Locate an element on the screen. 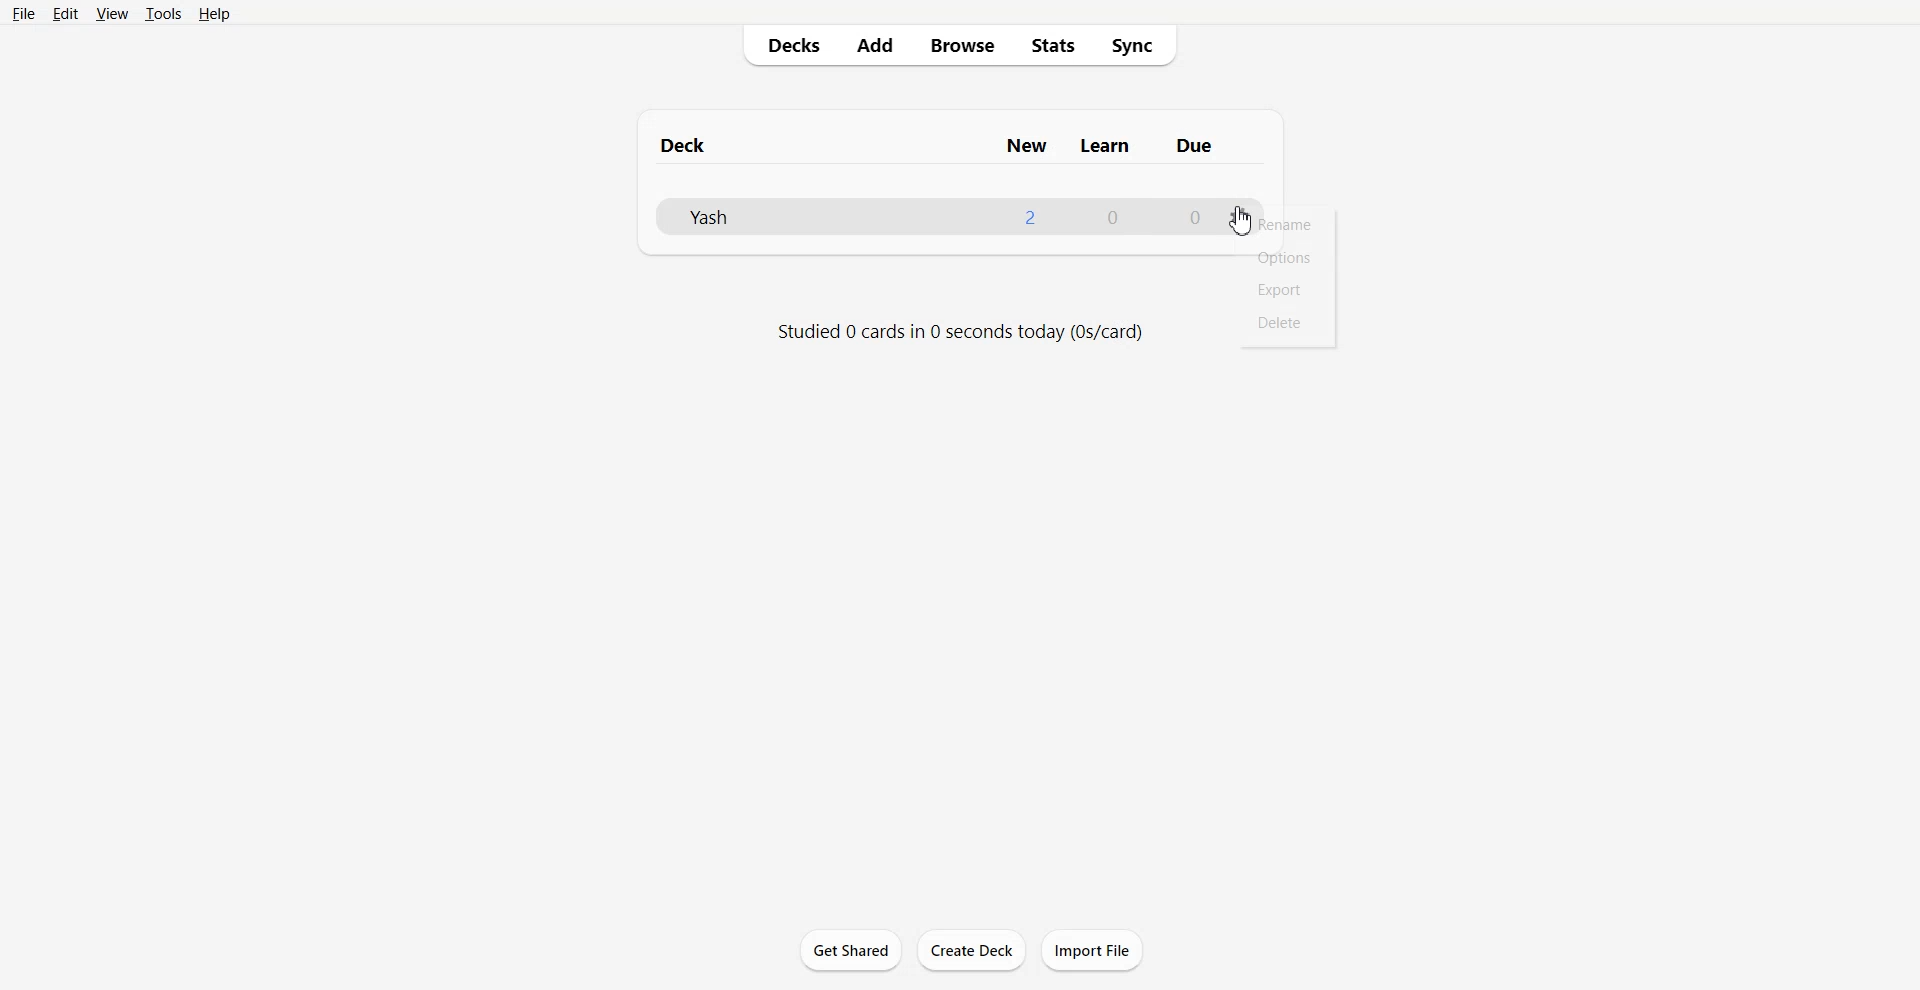 This screenshot has width=1920, height=990. Sync is located at coordinates (1138, 46).